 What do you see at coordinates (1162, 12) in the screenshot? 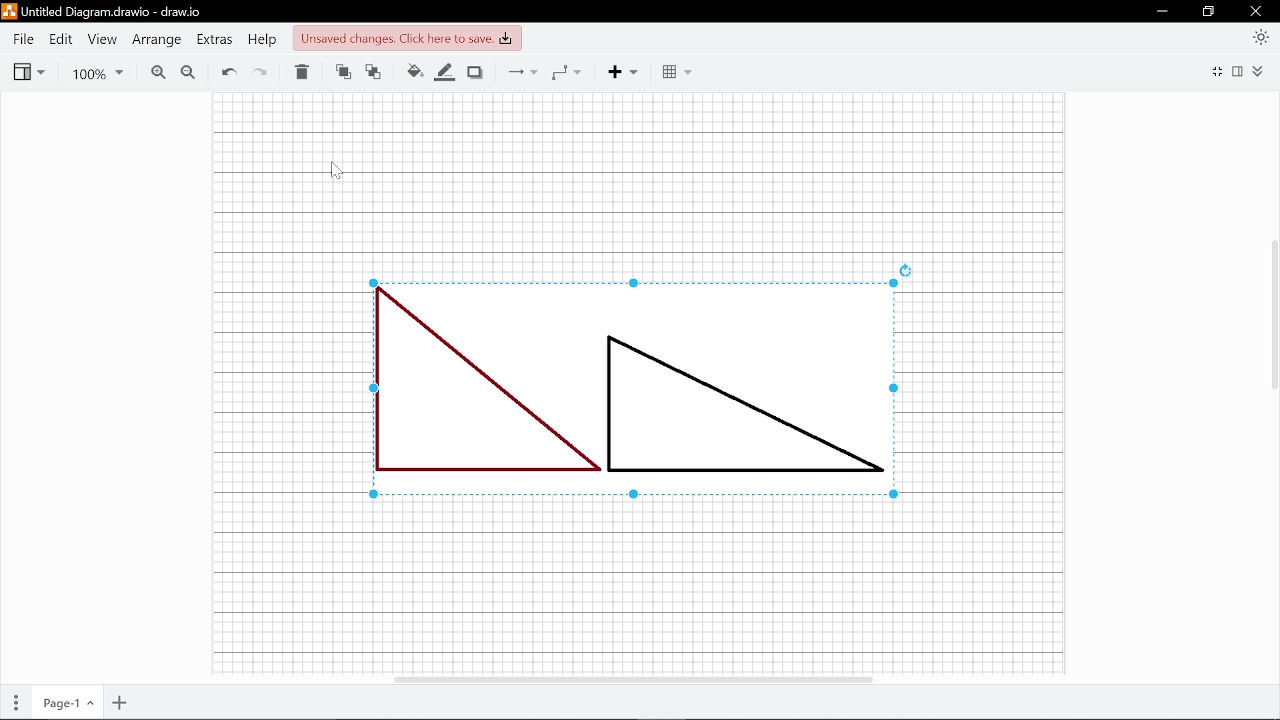
I see `Minimize` at bounding box center [1162, 12].